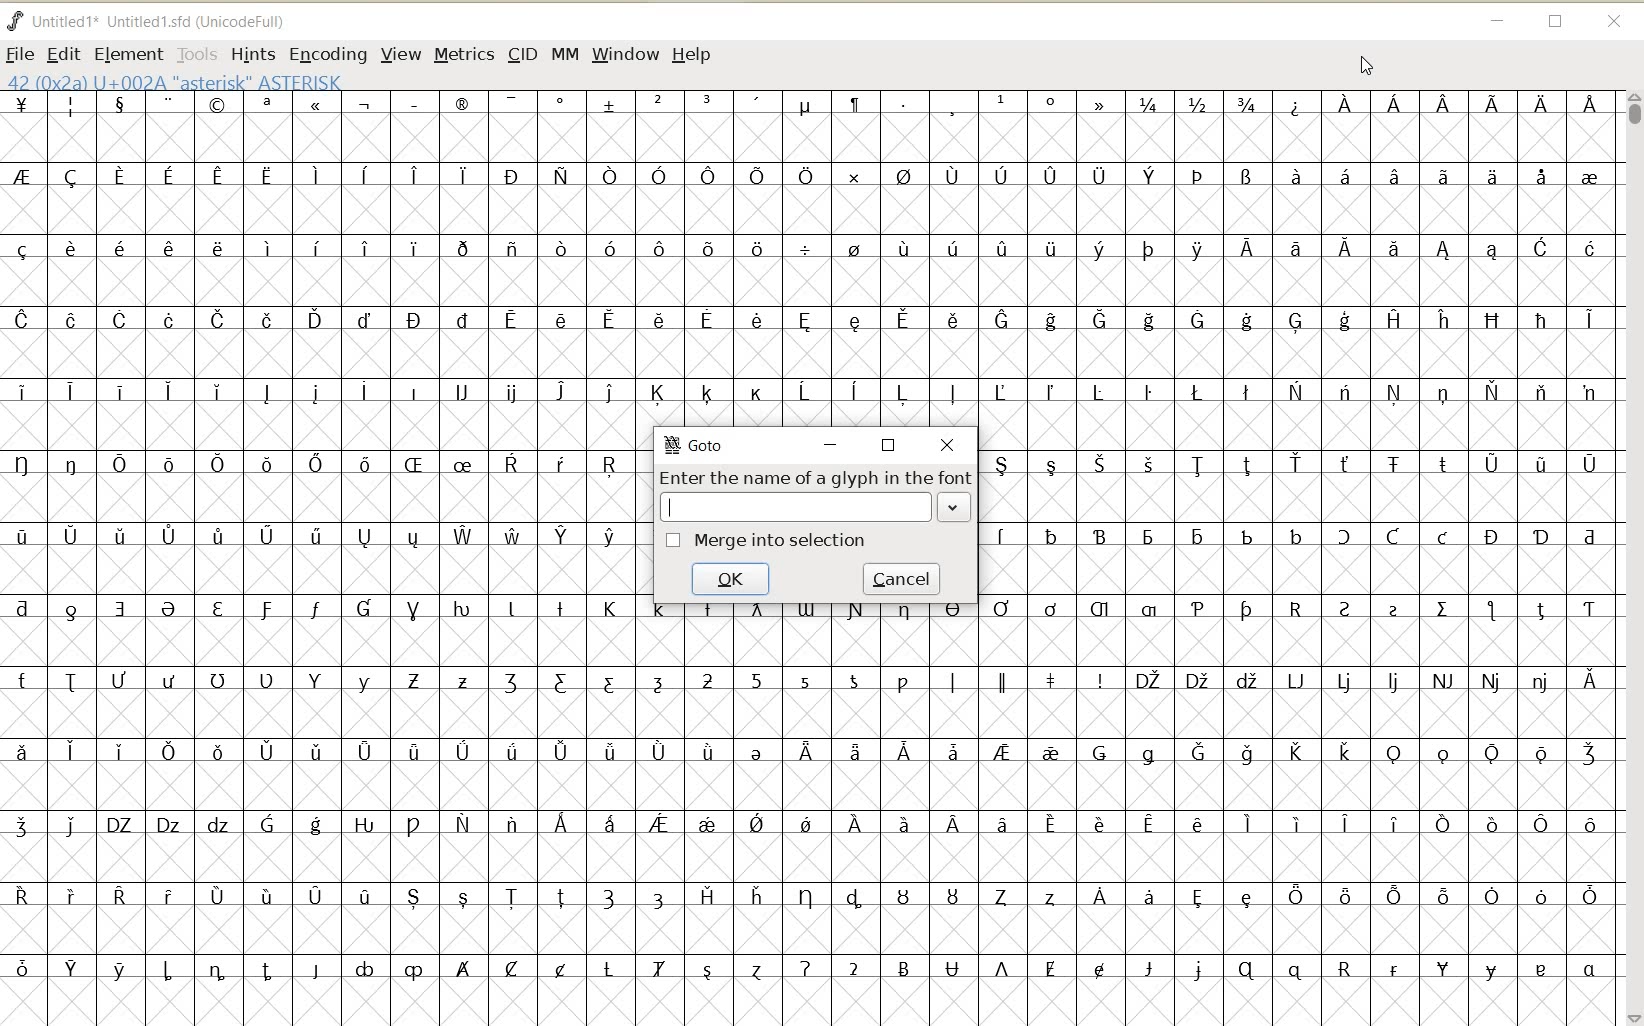 This screenshot has width=1644, height=1026. What do you see at coordinates (1366, 67) in the screenshot?
I see `CURSOR` at bounding box center [1366, 67].